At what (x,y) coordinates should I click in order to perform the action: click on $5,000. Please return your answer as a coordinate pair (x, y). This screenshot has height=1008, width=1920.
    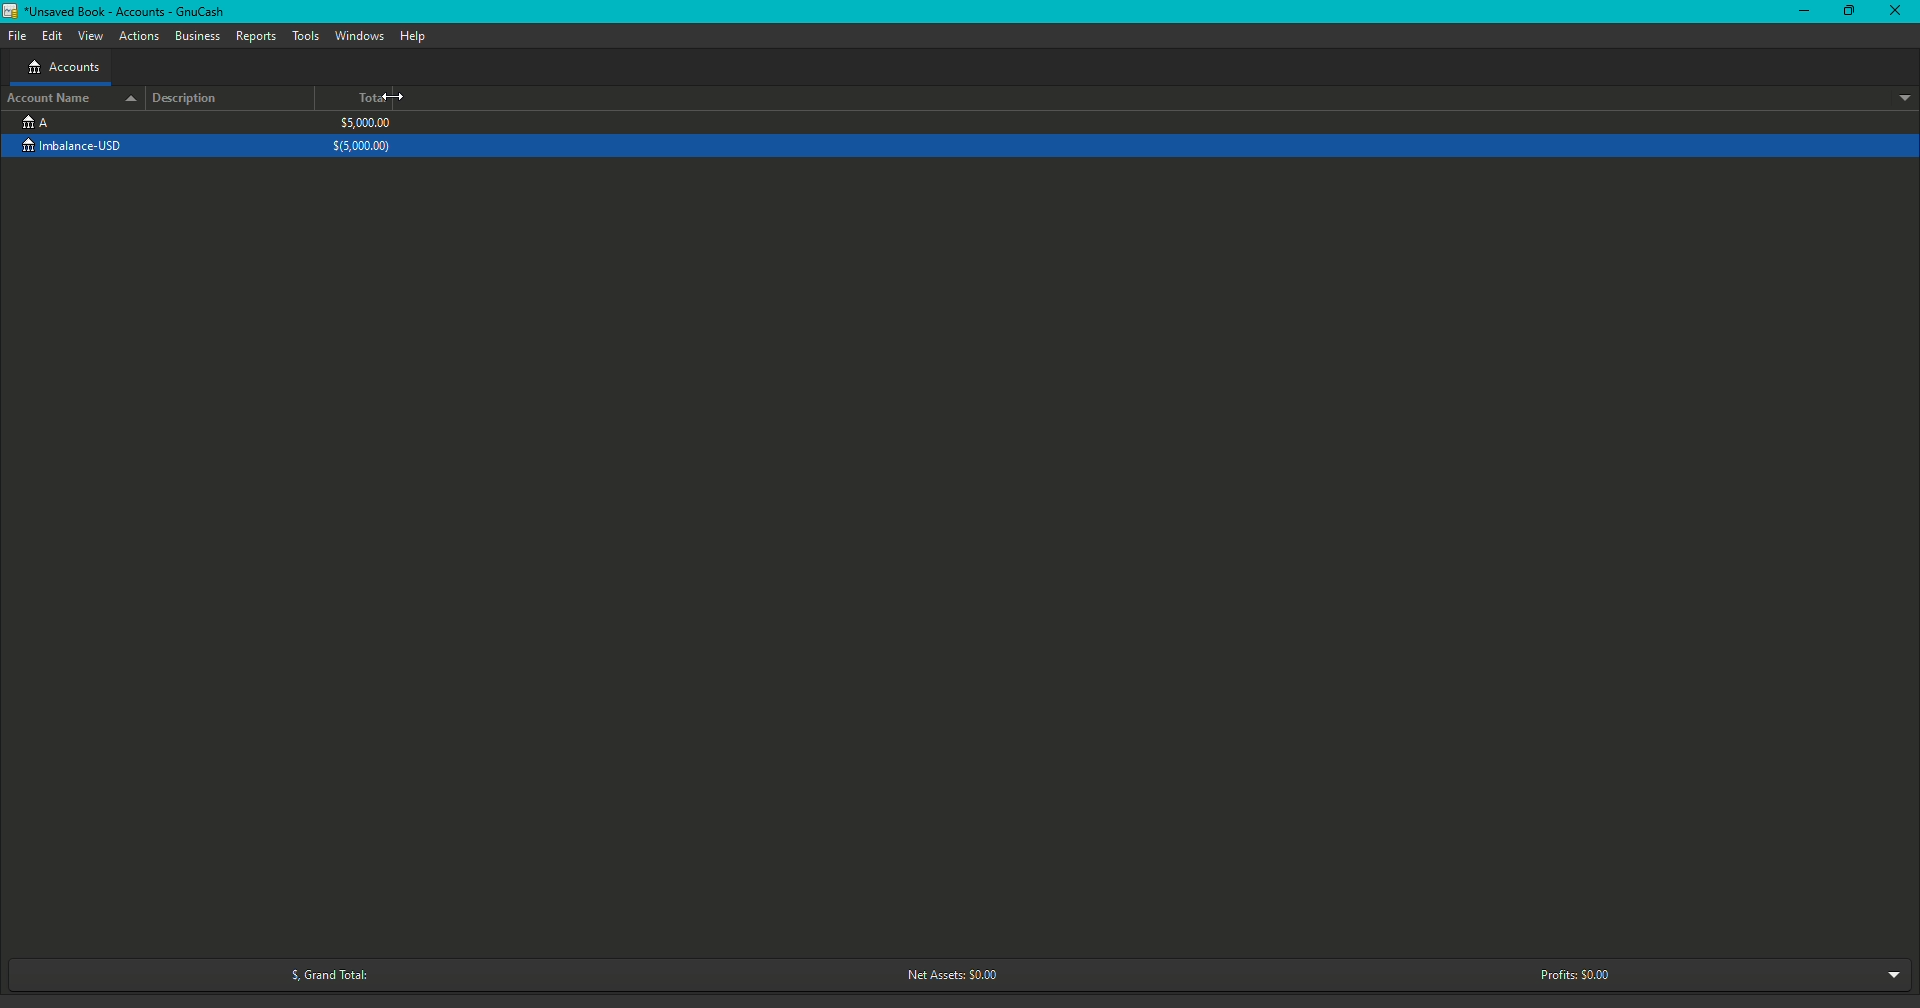
    Looking at the image, I should click on (364, 135).